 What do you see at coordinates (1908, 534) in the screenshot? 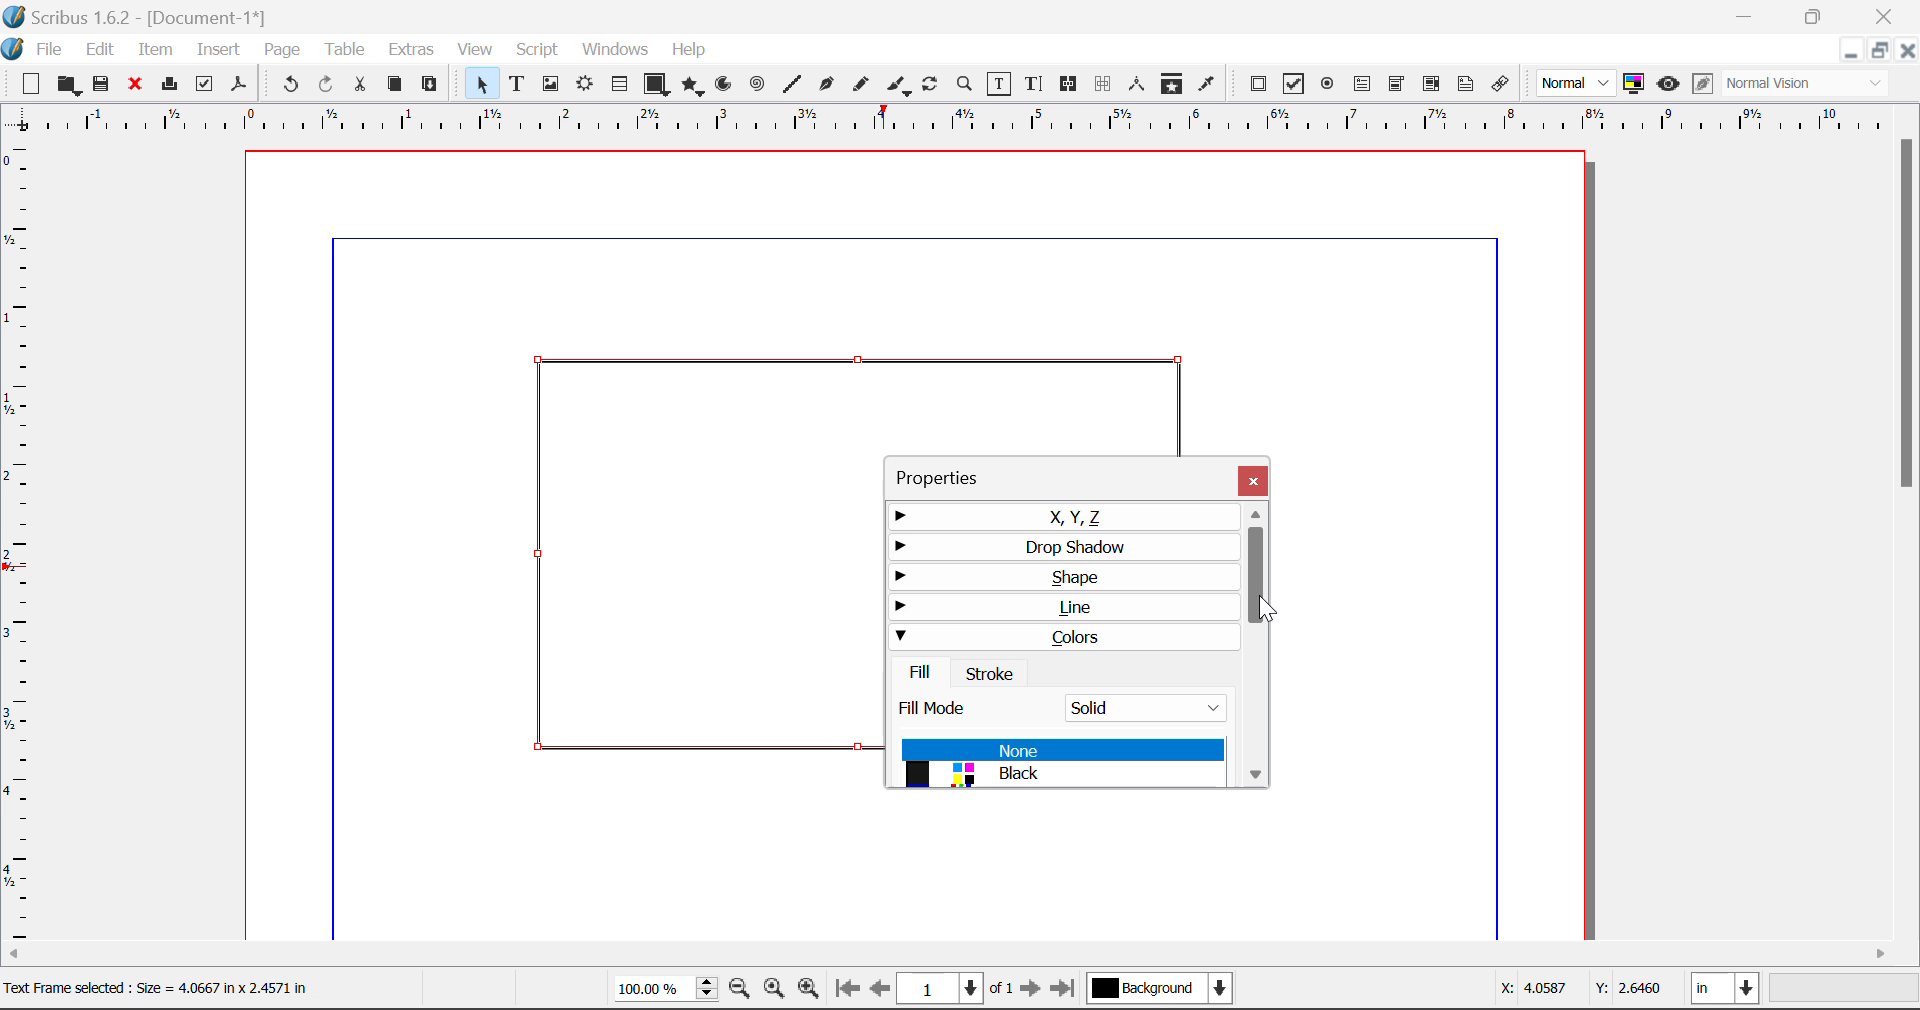
I see `Scroll Bar` at bounding box center [1908, 534].